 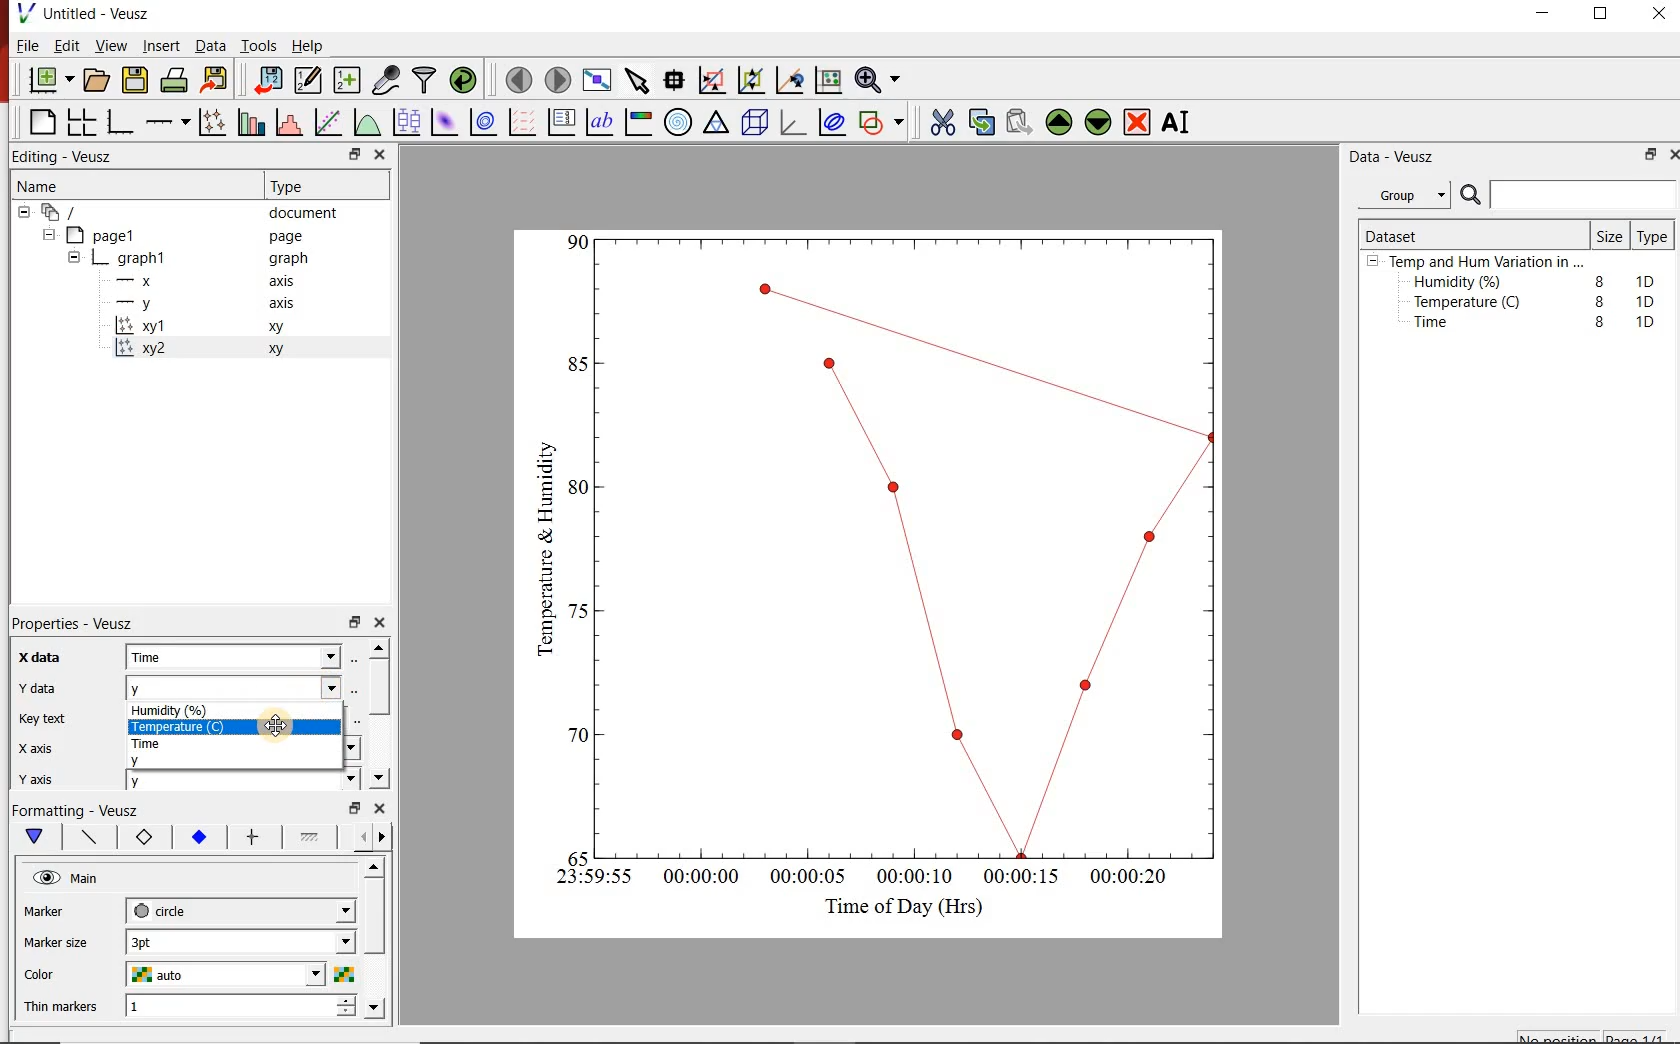 What do you see at coordinates (152, 303) in the screenshot?
I see `y` at bounding box center [152, 303].